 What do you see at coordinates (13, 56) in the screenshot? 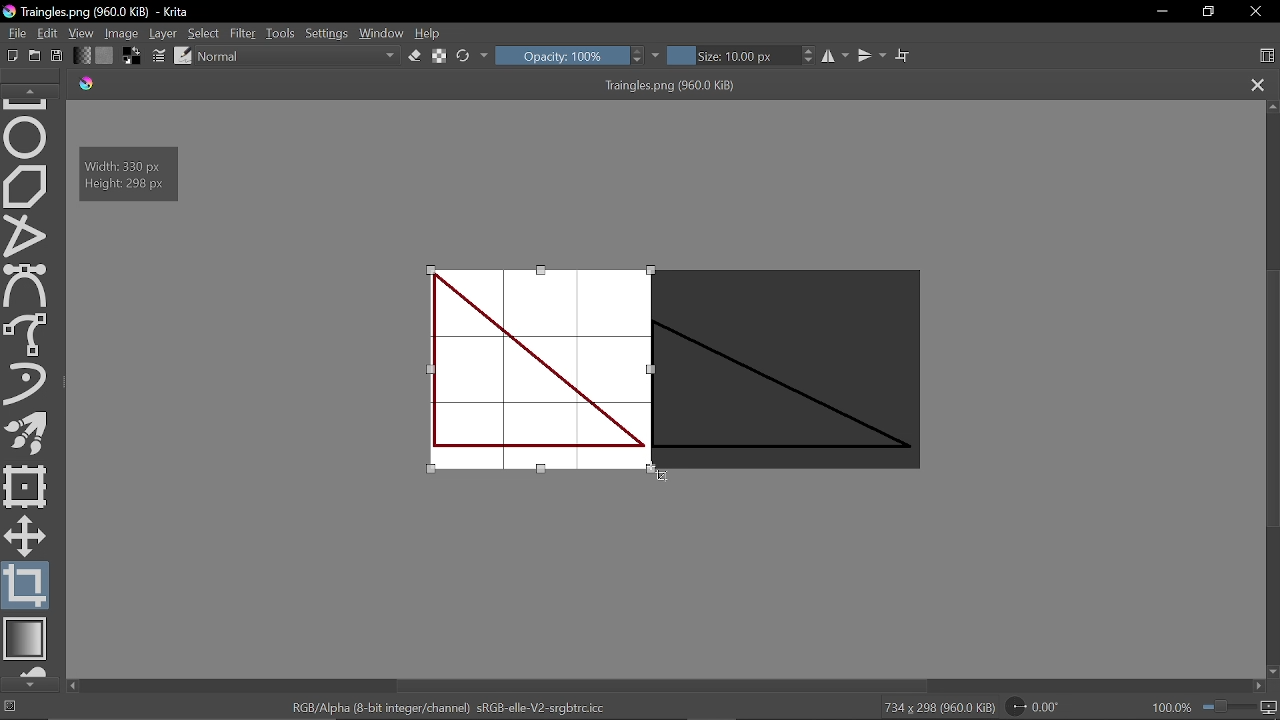
I see `Create new document` at bounding box center [13, 56].